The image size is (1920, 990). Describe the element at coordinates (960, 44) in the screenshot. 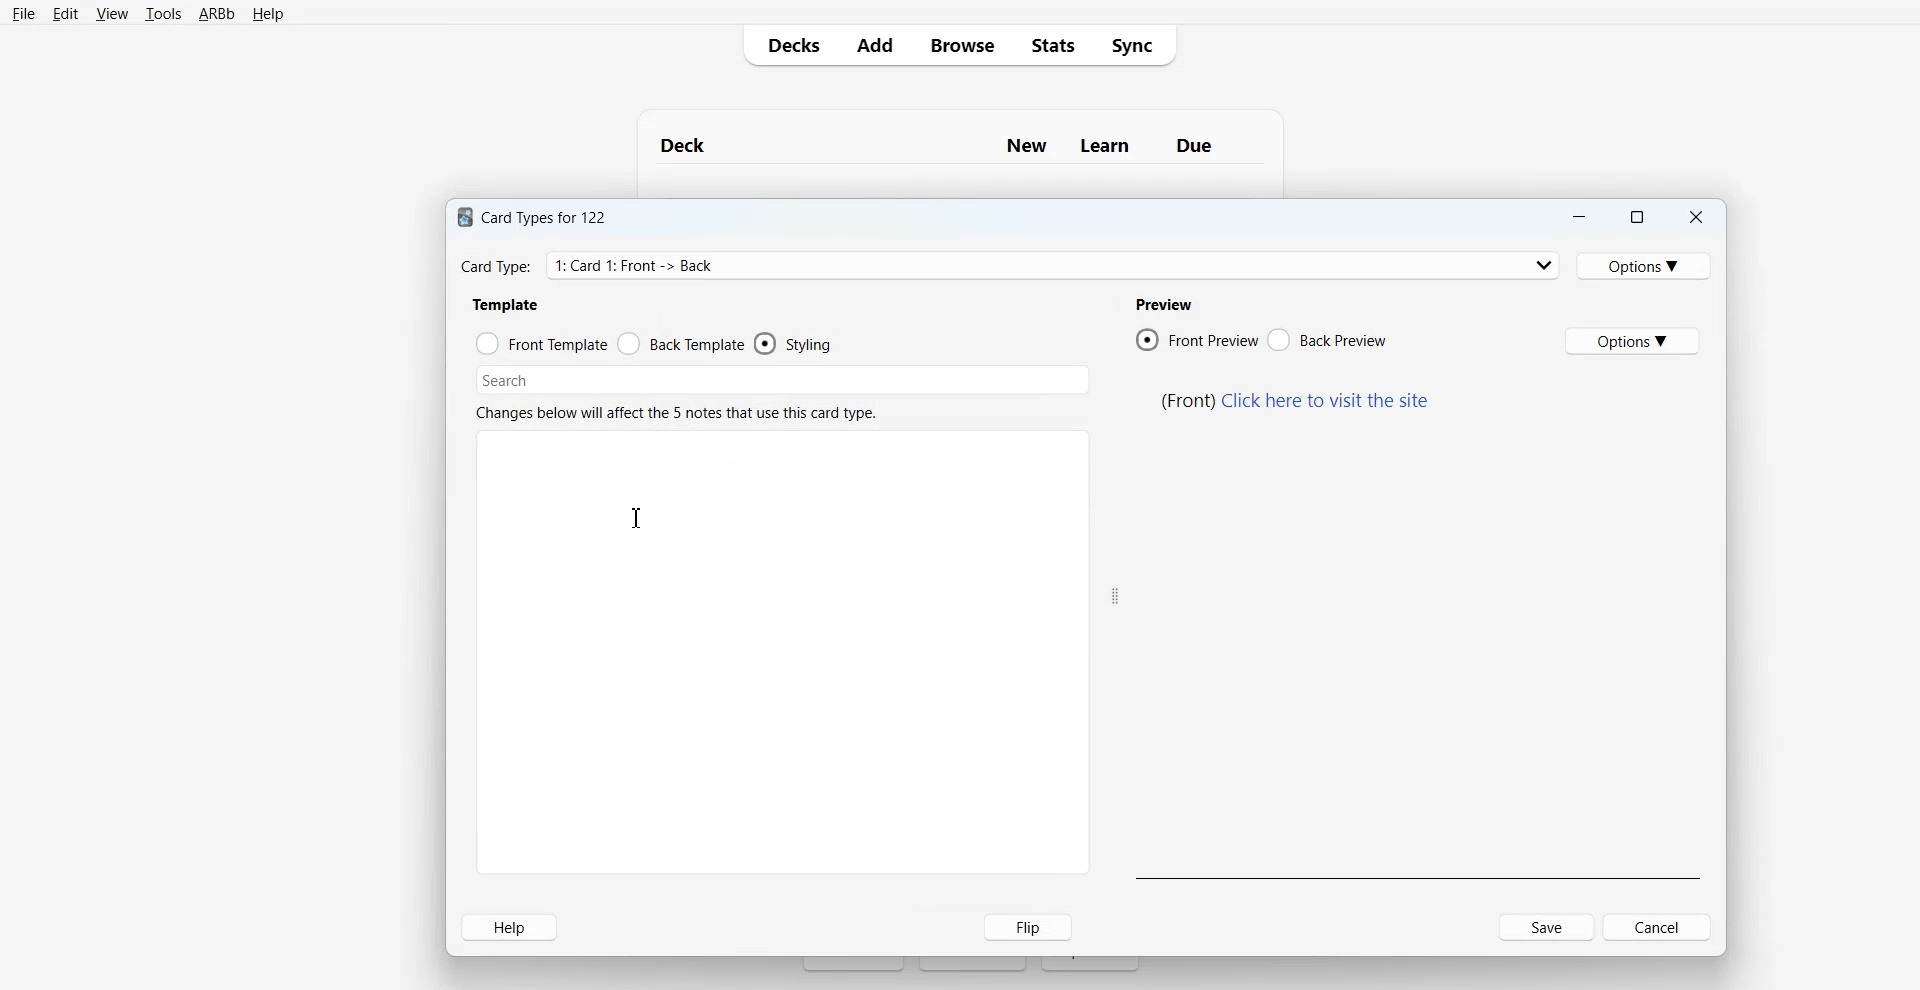

I see `Browser` at that location.